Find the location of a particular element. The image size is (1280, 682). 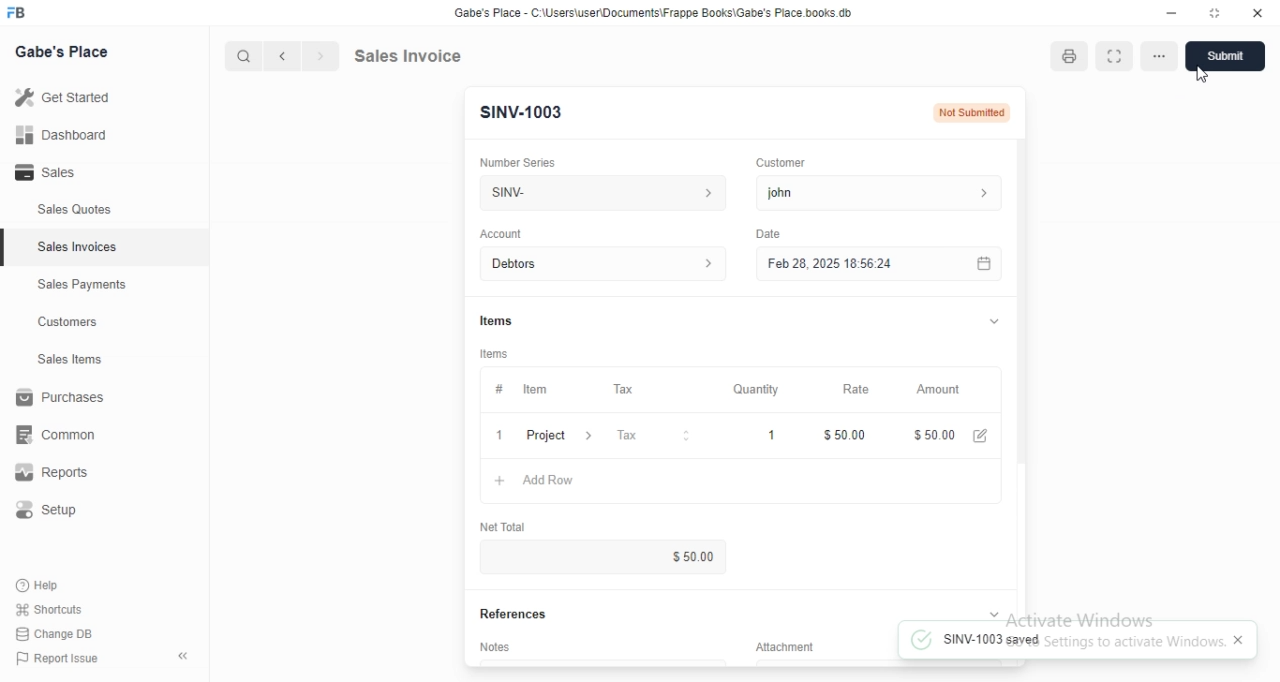

Rate is located at coordinates (853, 389).